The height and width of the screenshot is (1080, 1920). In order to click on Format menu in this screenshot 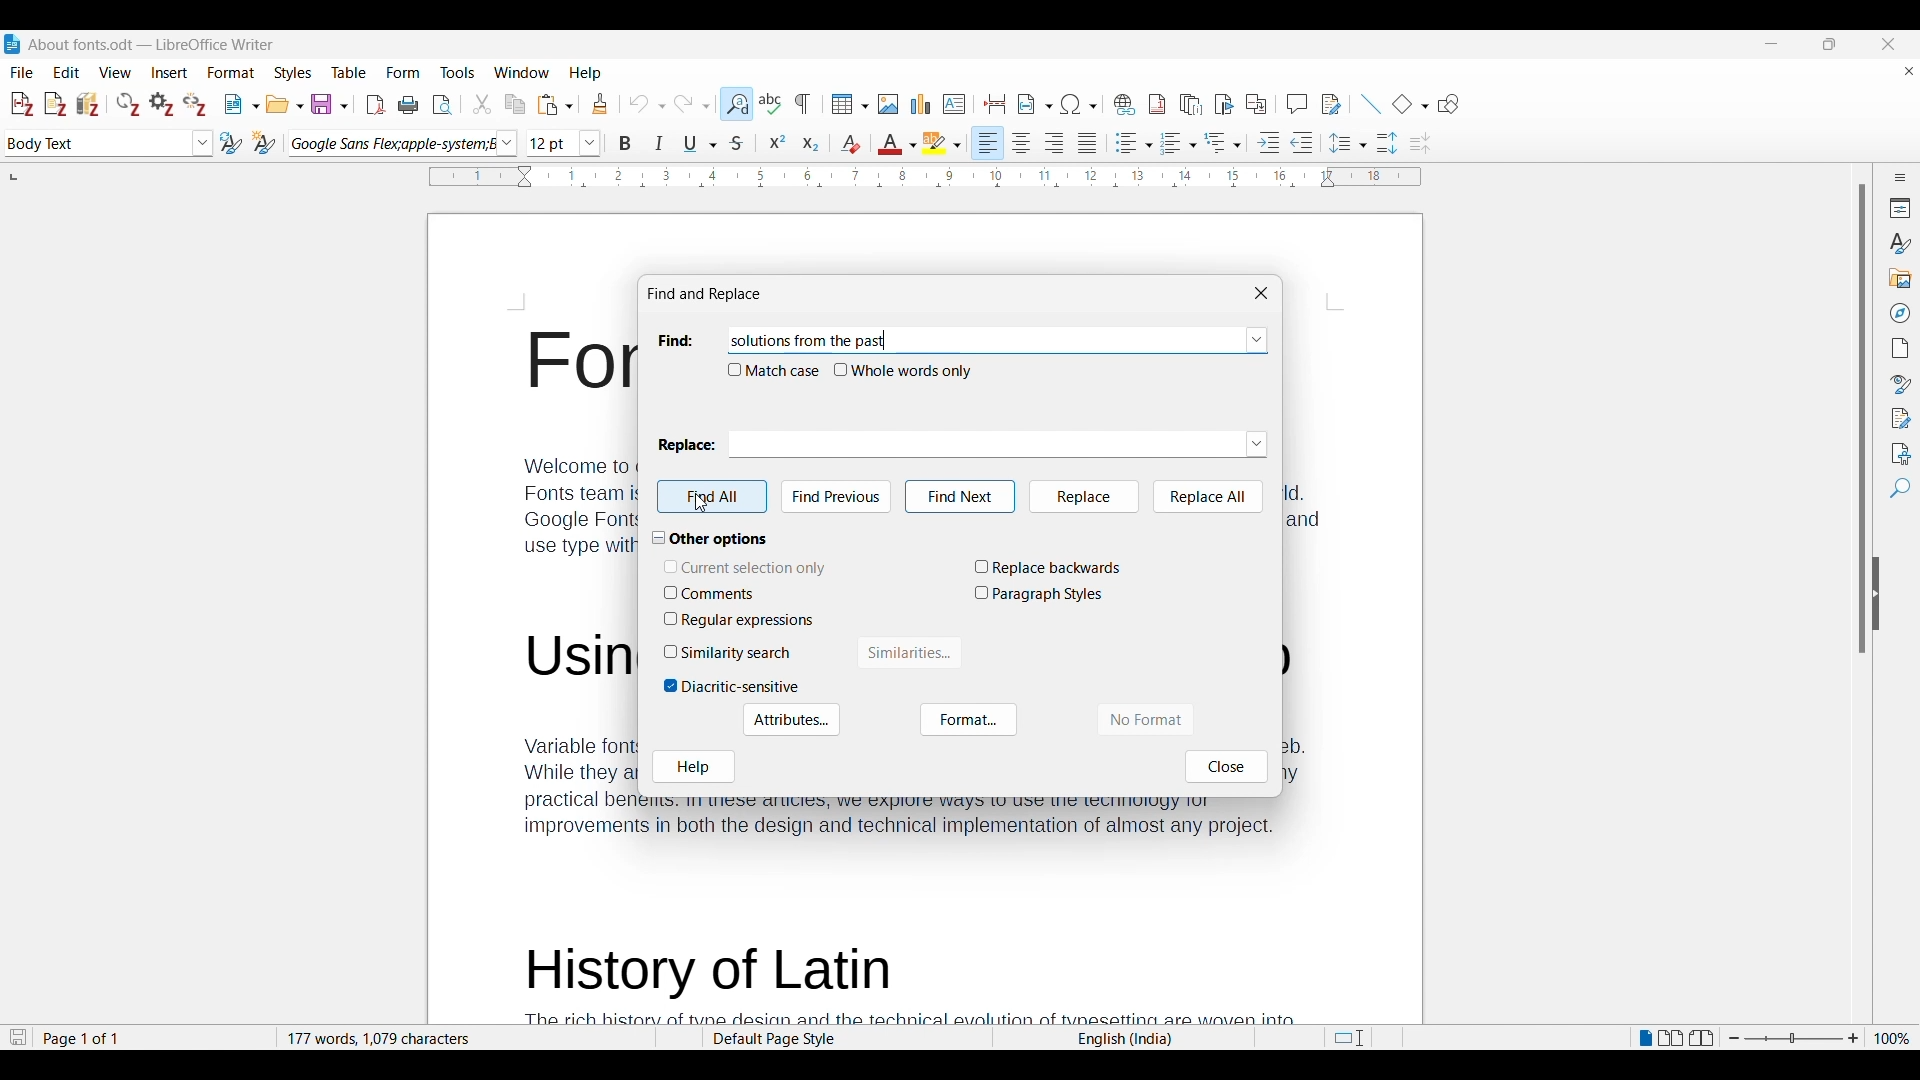, I will do `click(232, 72)`.